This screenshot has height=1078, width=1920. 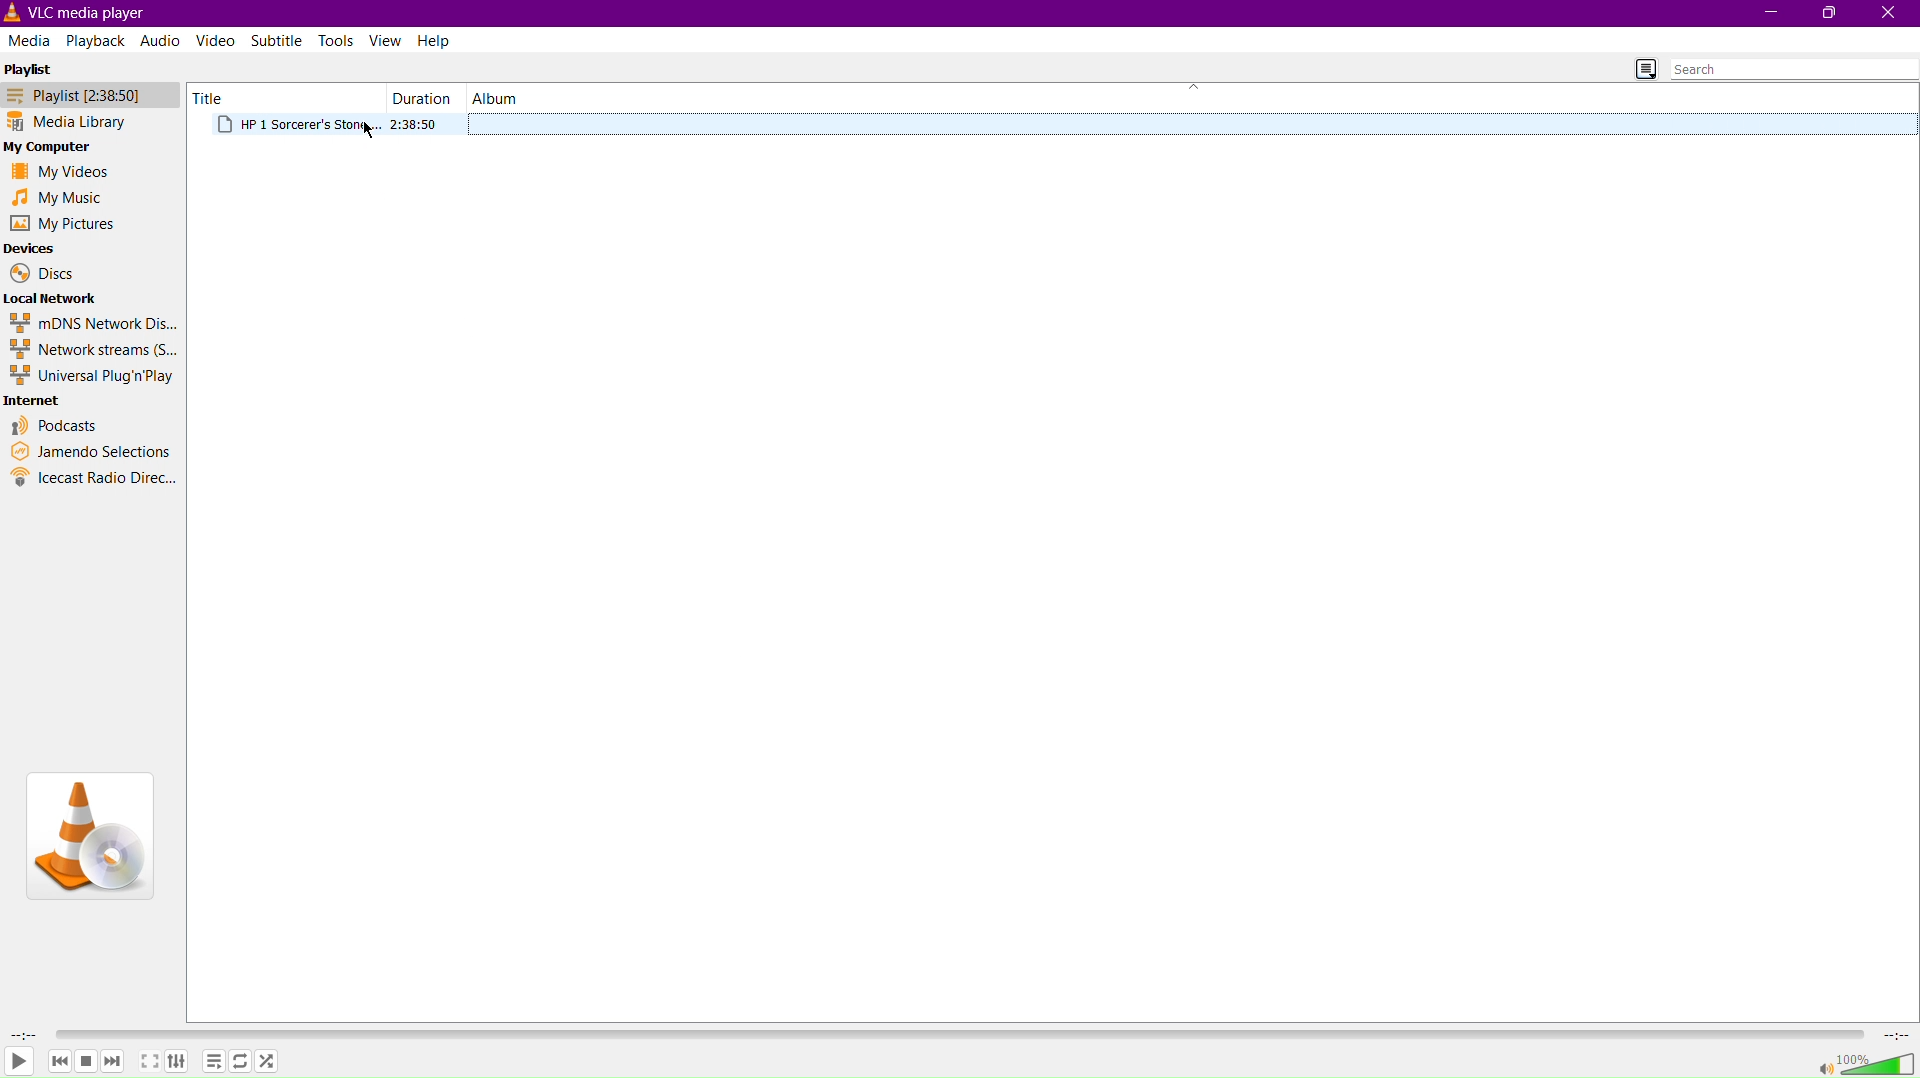 I want to click on Playlist, so click(x=215, y=1060).